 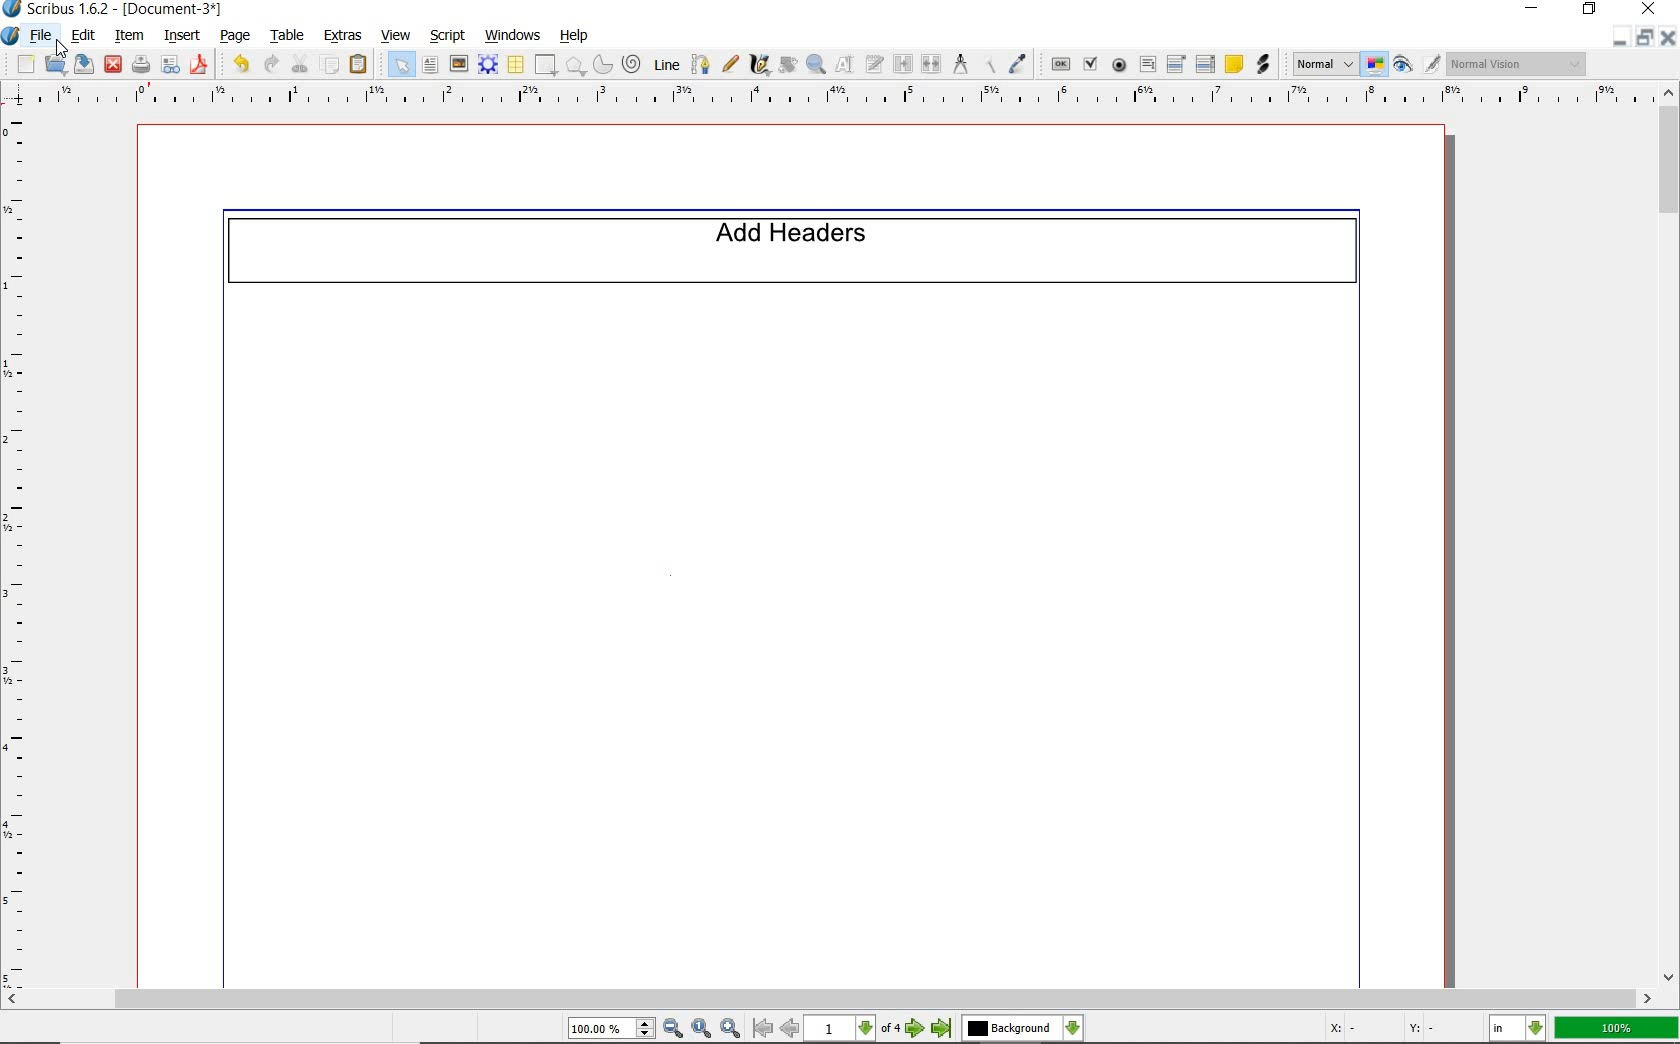 What do you see at coordinates (113, 10) in the screenshot?
I see `Scribus 1.6.2 - [Document-3*]` at bounding box center [113, 10].